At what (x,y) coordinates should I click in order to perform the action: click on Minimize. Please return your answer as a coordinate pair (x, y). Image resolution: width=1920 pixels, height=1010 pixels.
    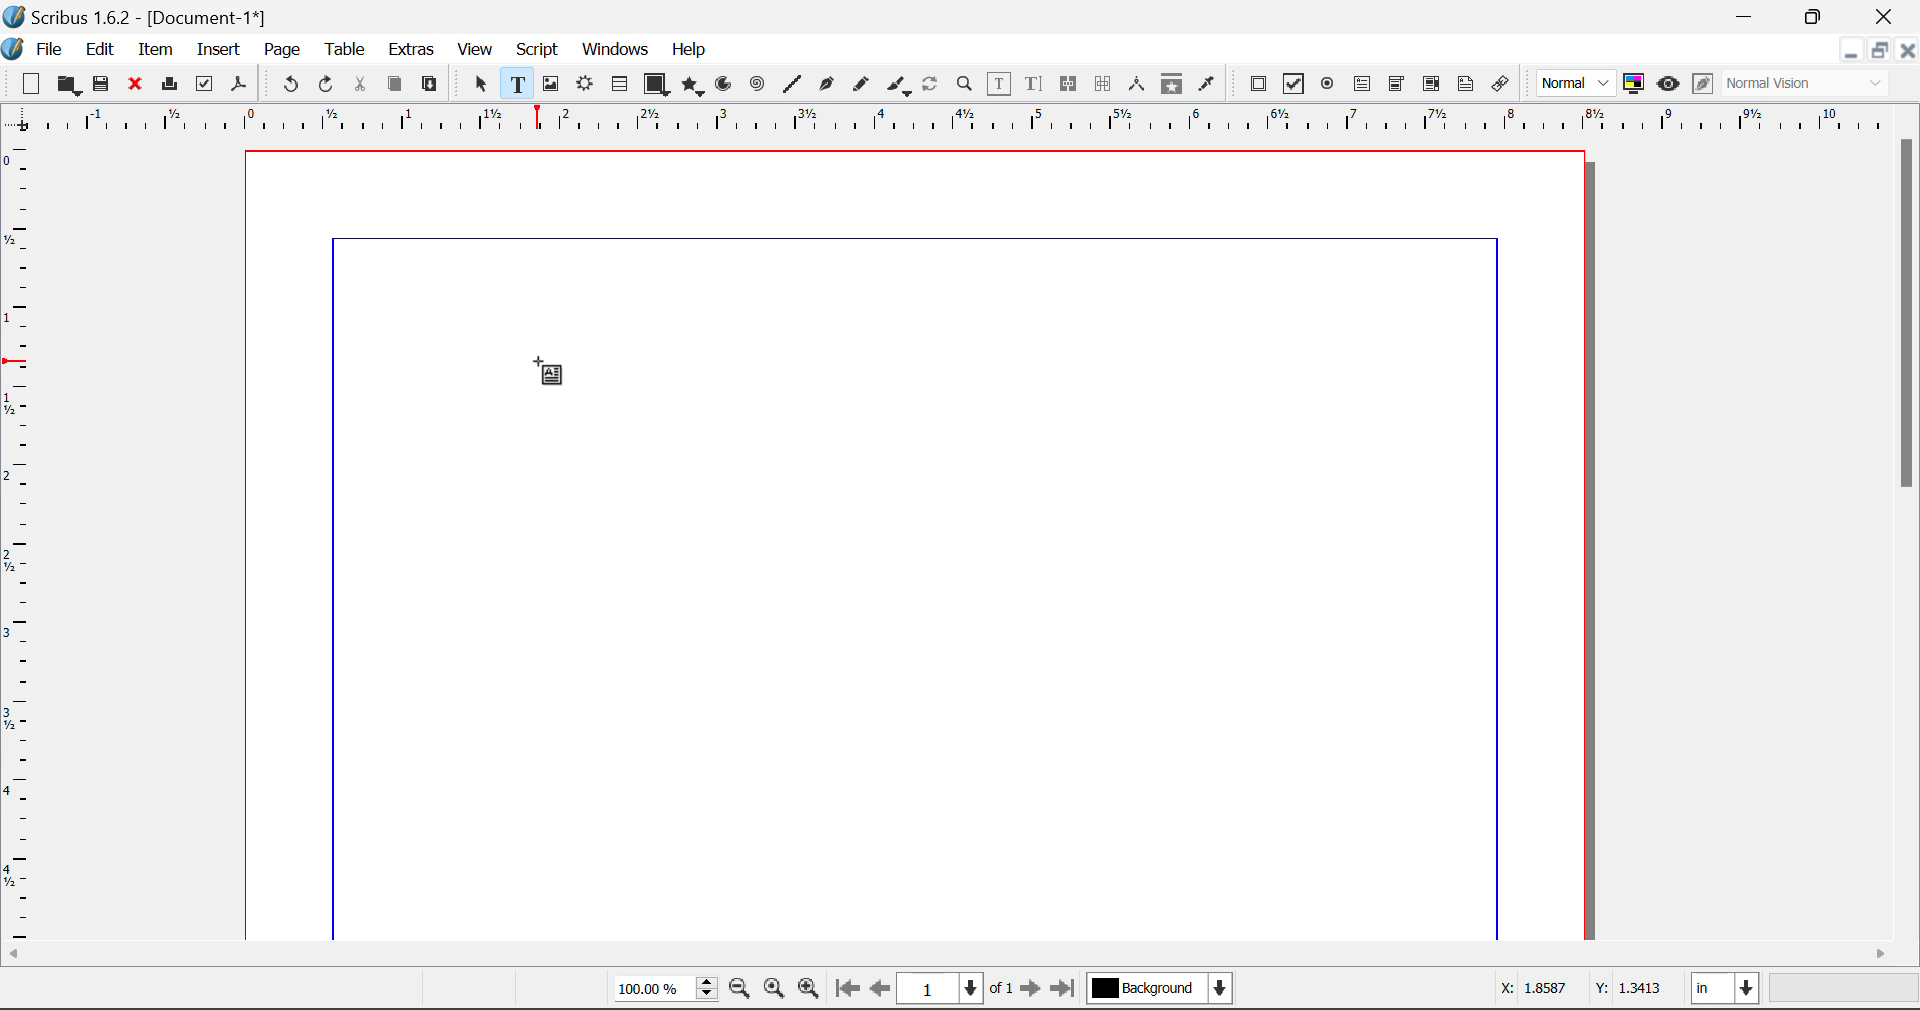
    Looking at the image, I should click on (1879, 50).